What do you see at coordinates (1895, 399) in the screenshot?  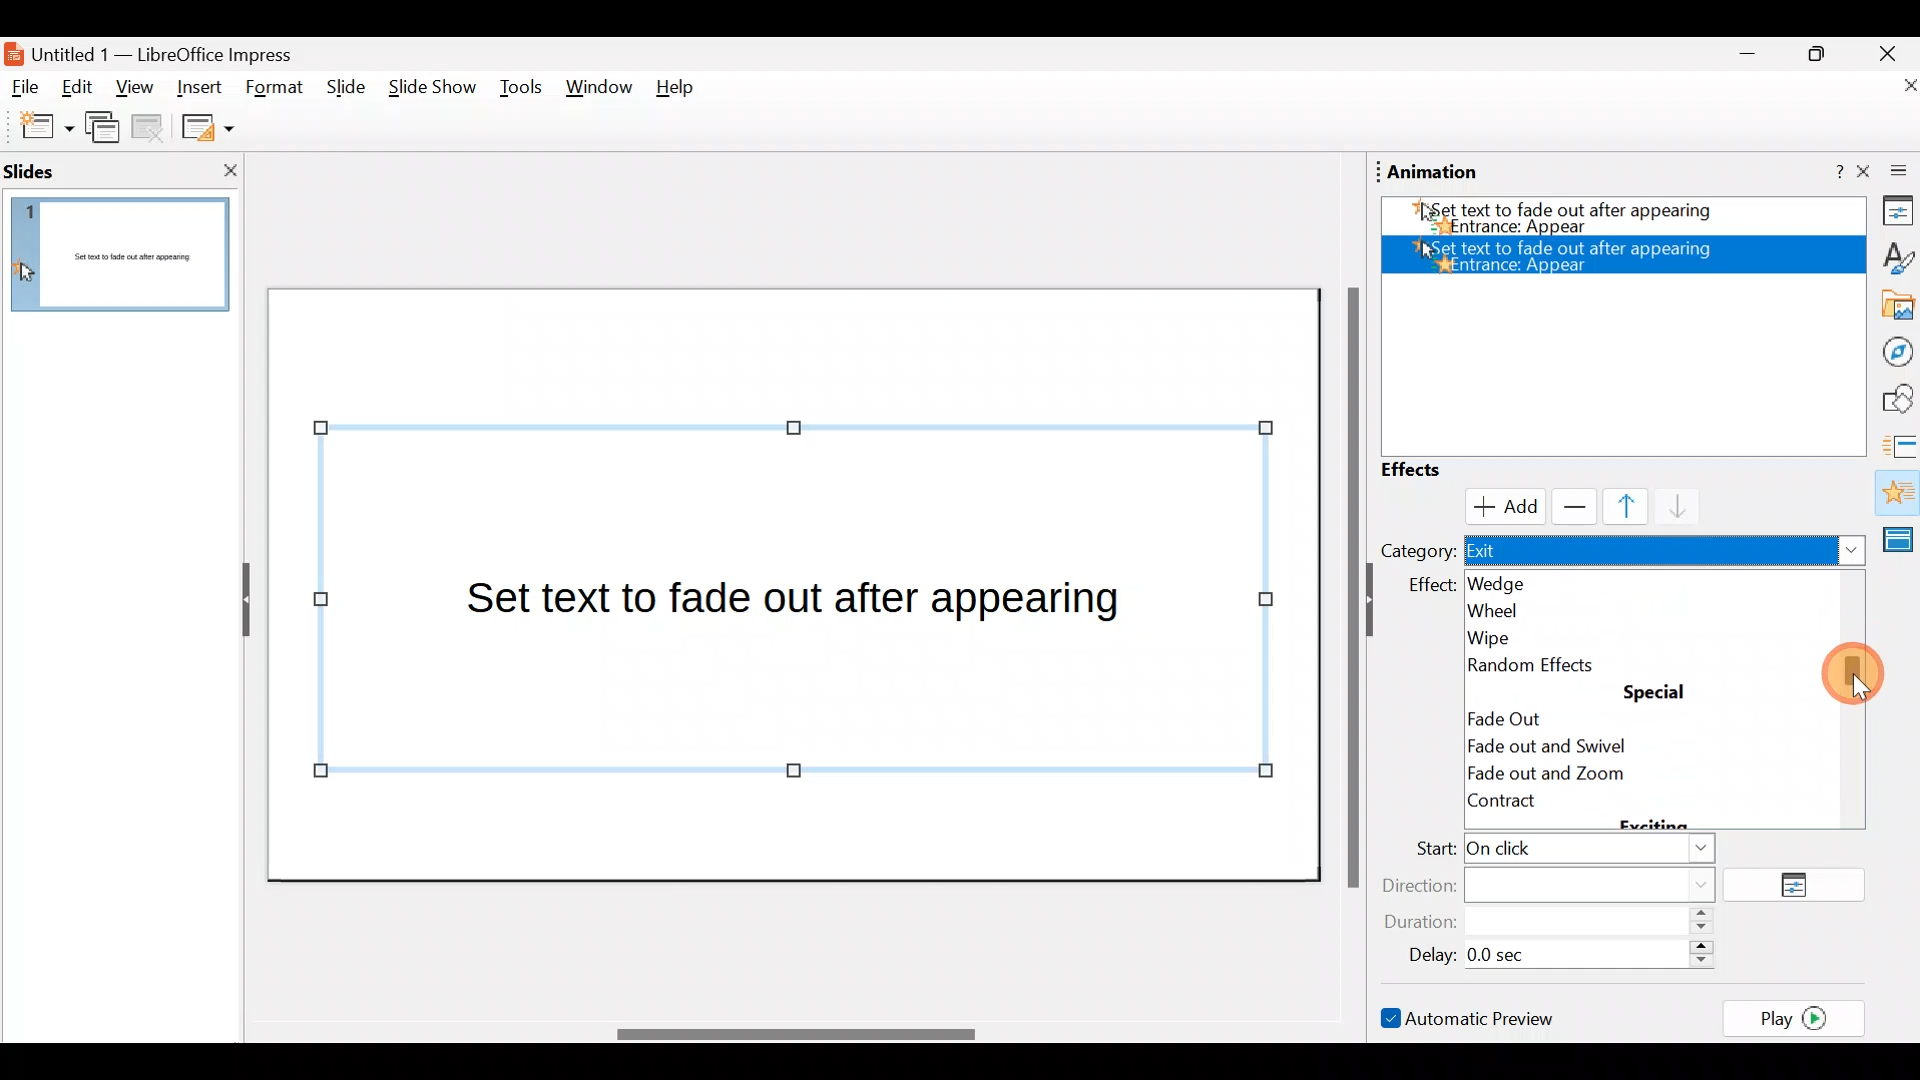 I see `Shapes` at bounding box center [1895, 399].